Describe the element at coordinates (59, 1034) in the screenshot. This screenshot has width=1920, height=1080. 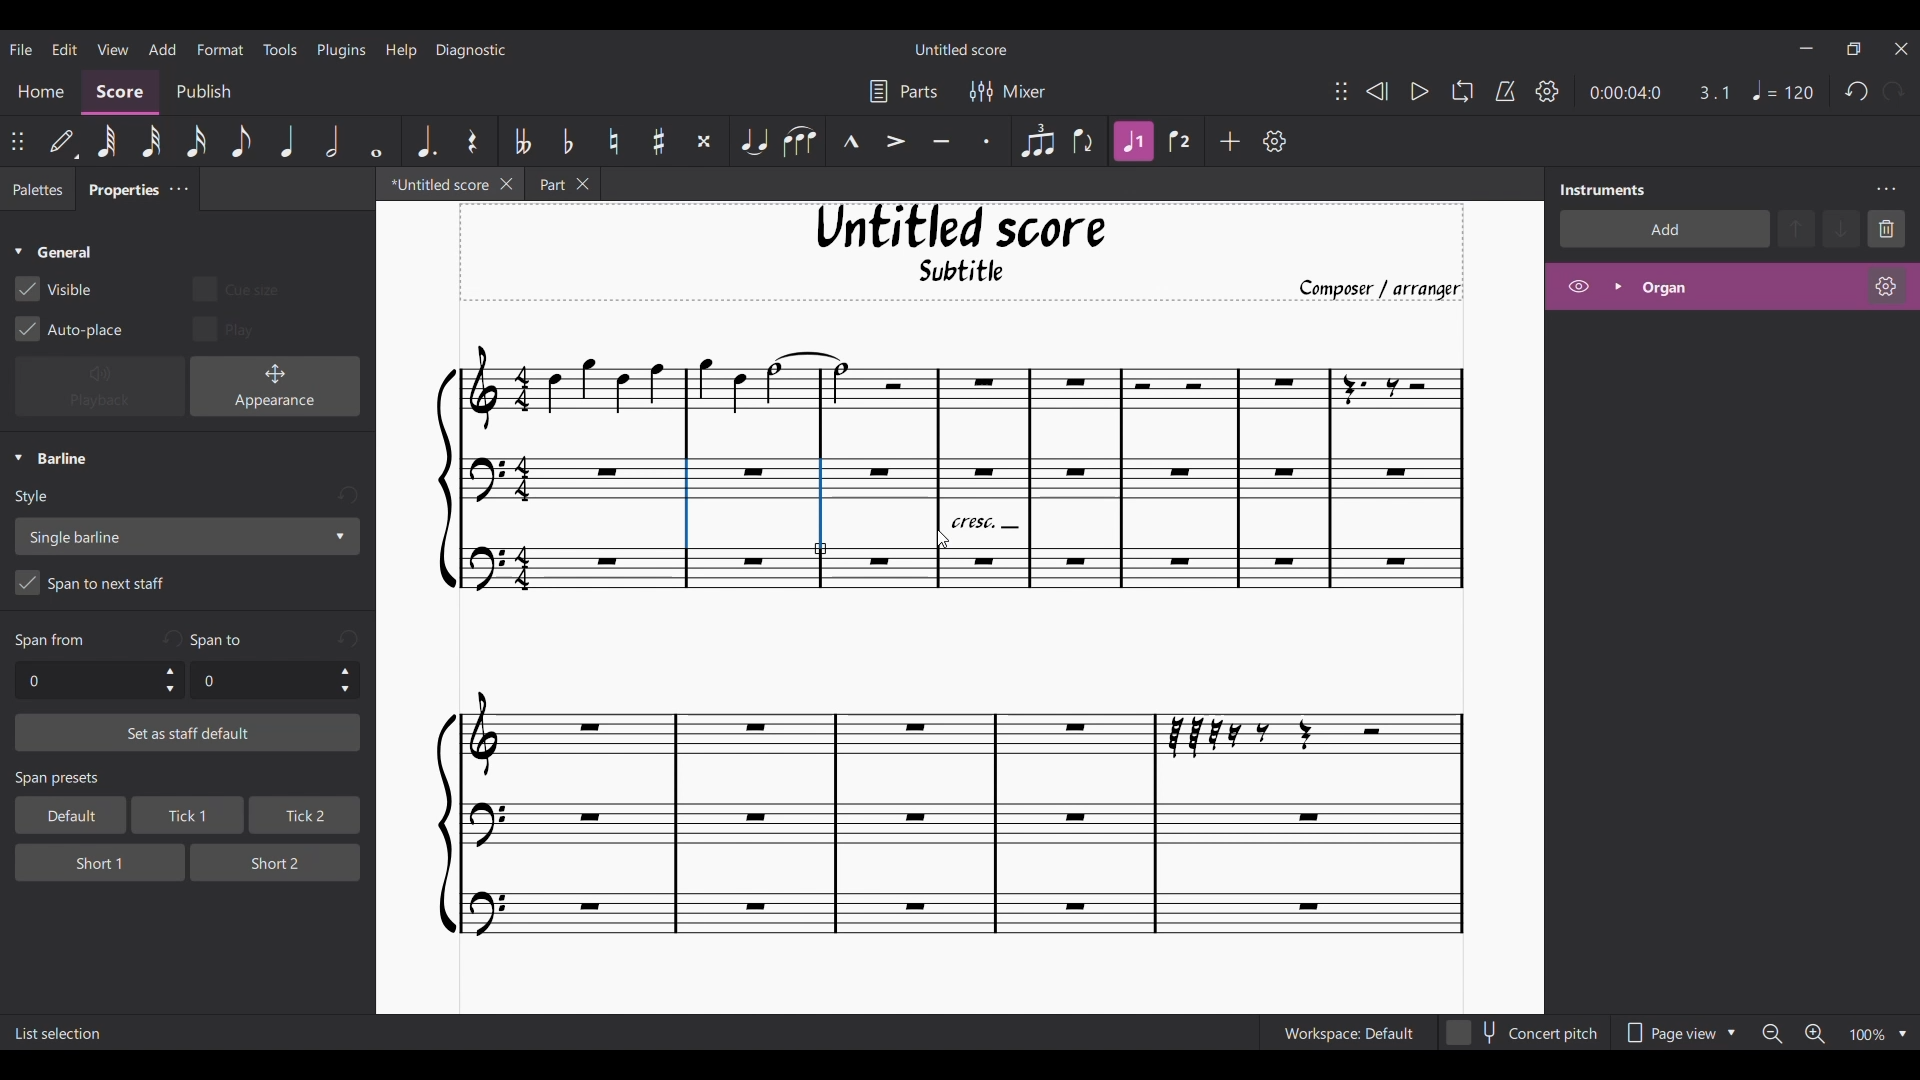
I see `Description of current selection` at that location.